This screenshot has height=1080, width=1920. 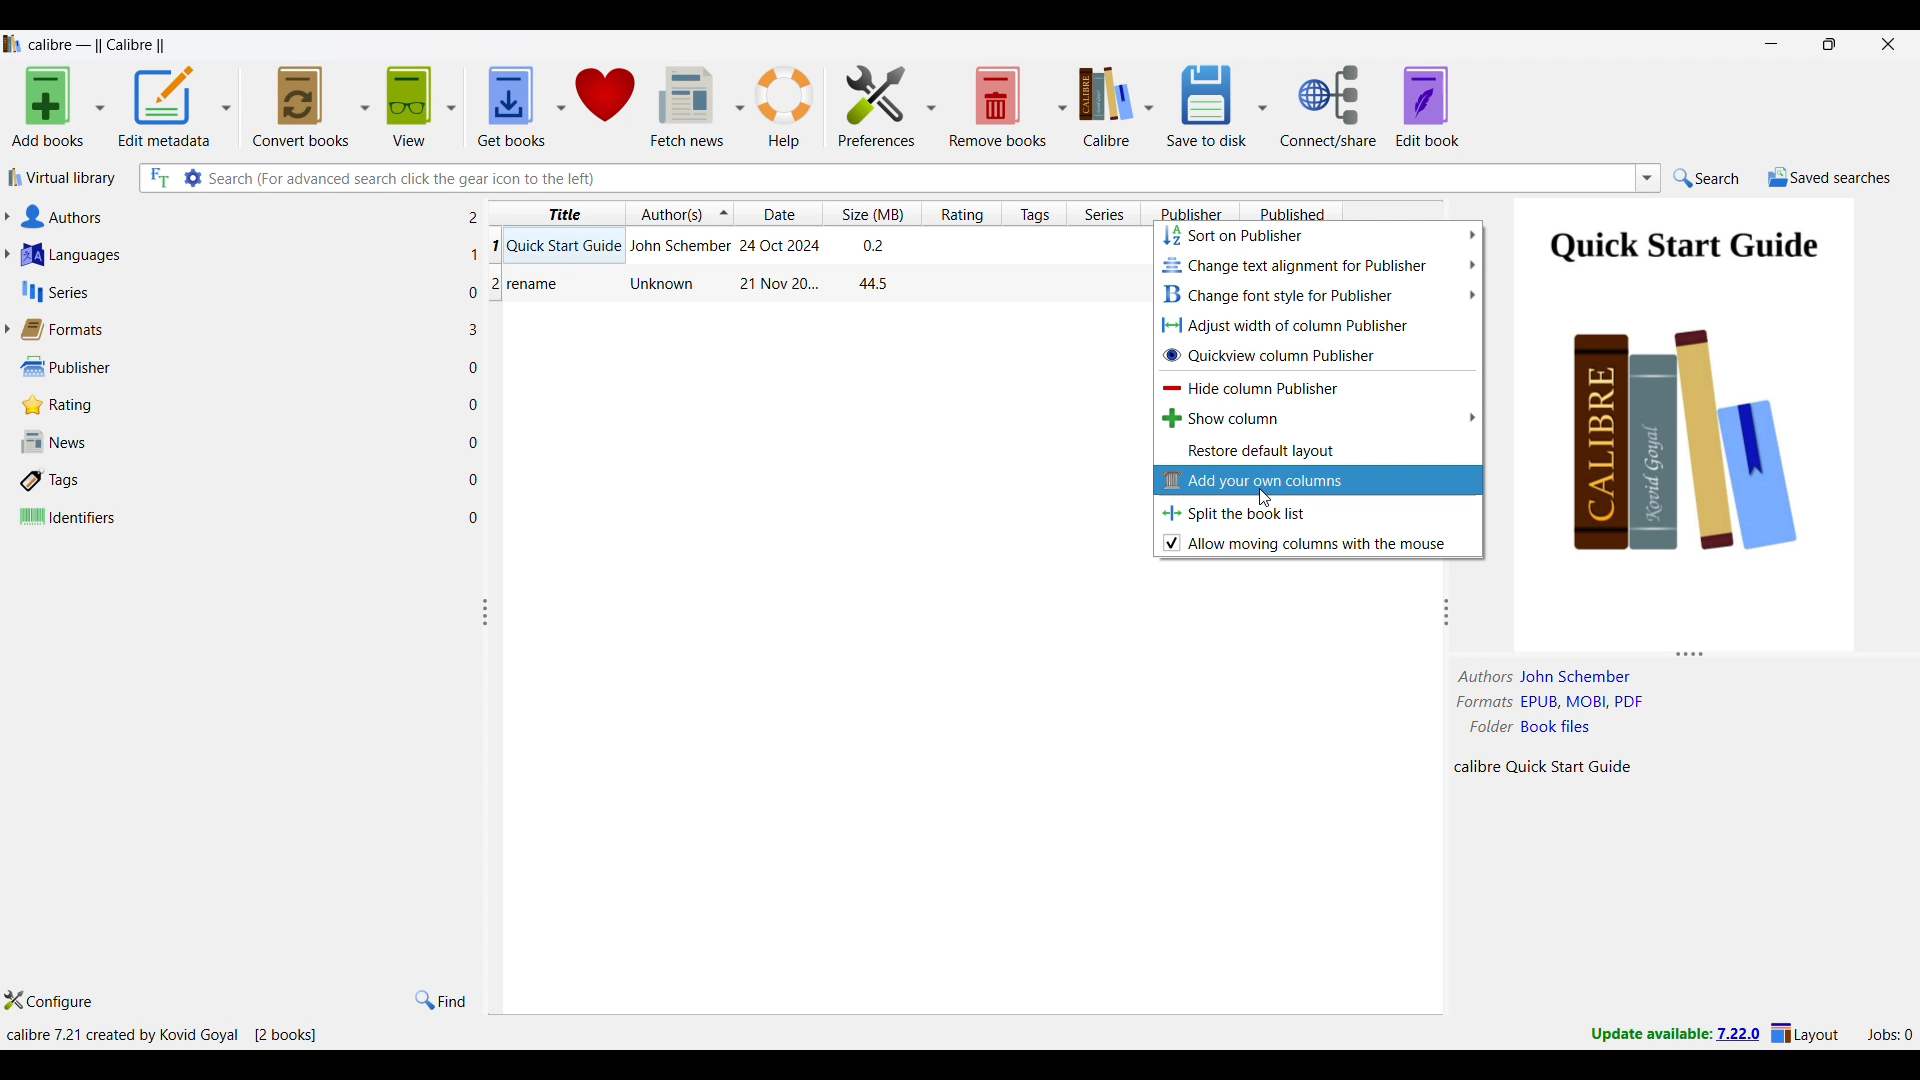 What do you see at coordinates (238, 254) in the screenshot?
I see `Languages` at bounding box center [238, 254].